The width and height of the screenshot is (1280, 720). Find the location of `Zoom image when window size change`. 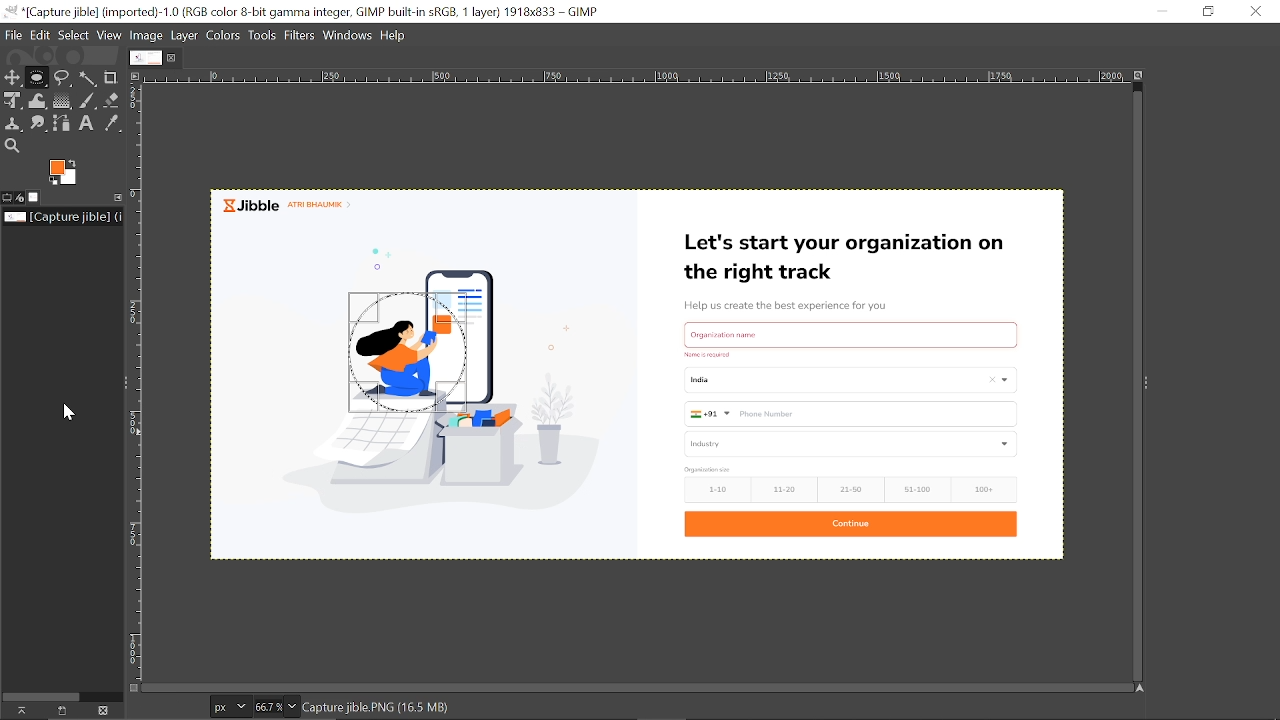

Zoom image when window size change is located at coordinates (1136, 76).